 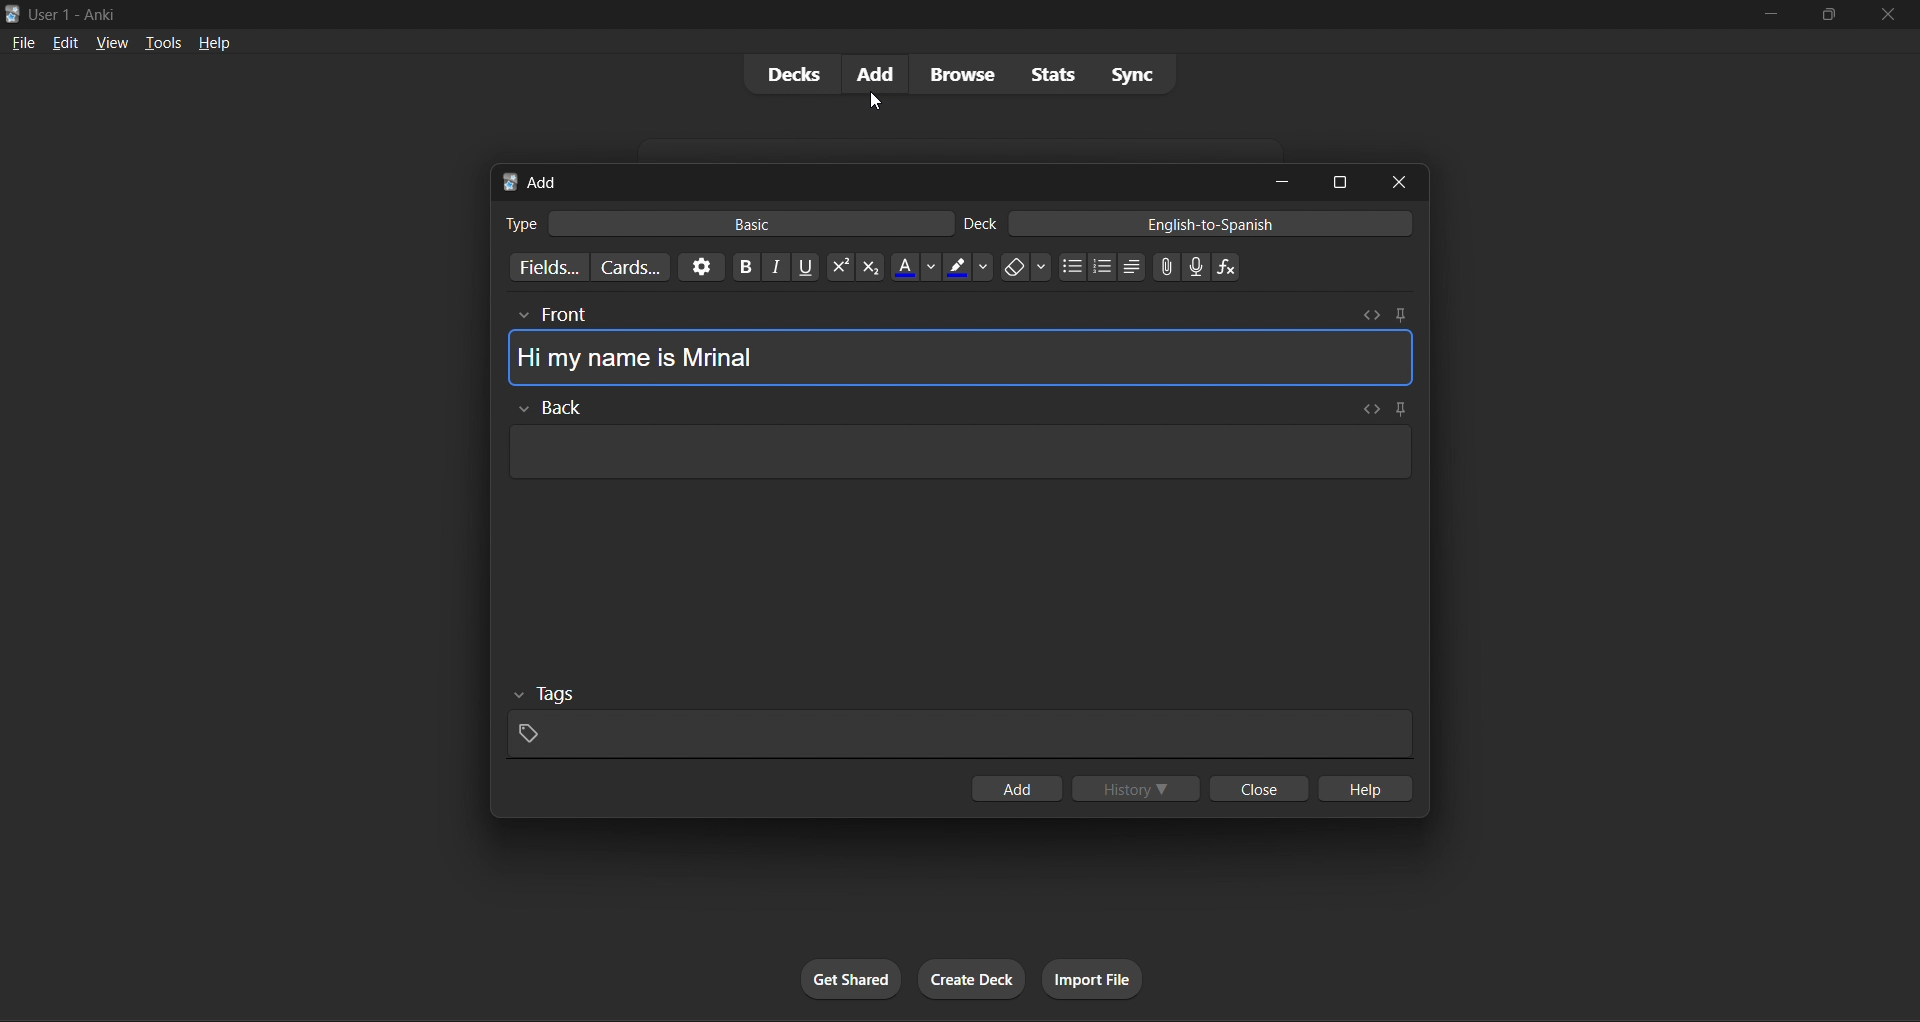 I want to click on close, so click(x=1404, y=182).